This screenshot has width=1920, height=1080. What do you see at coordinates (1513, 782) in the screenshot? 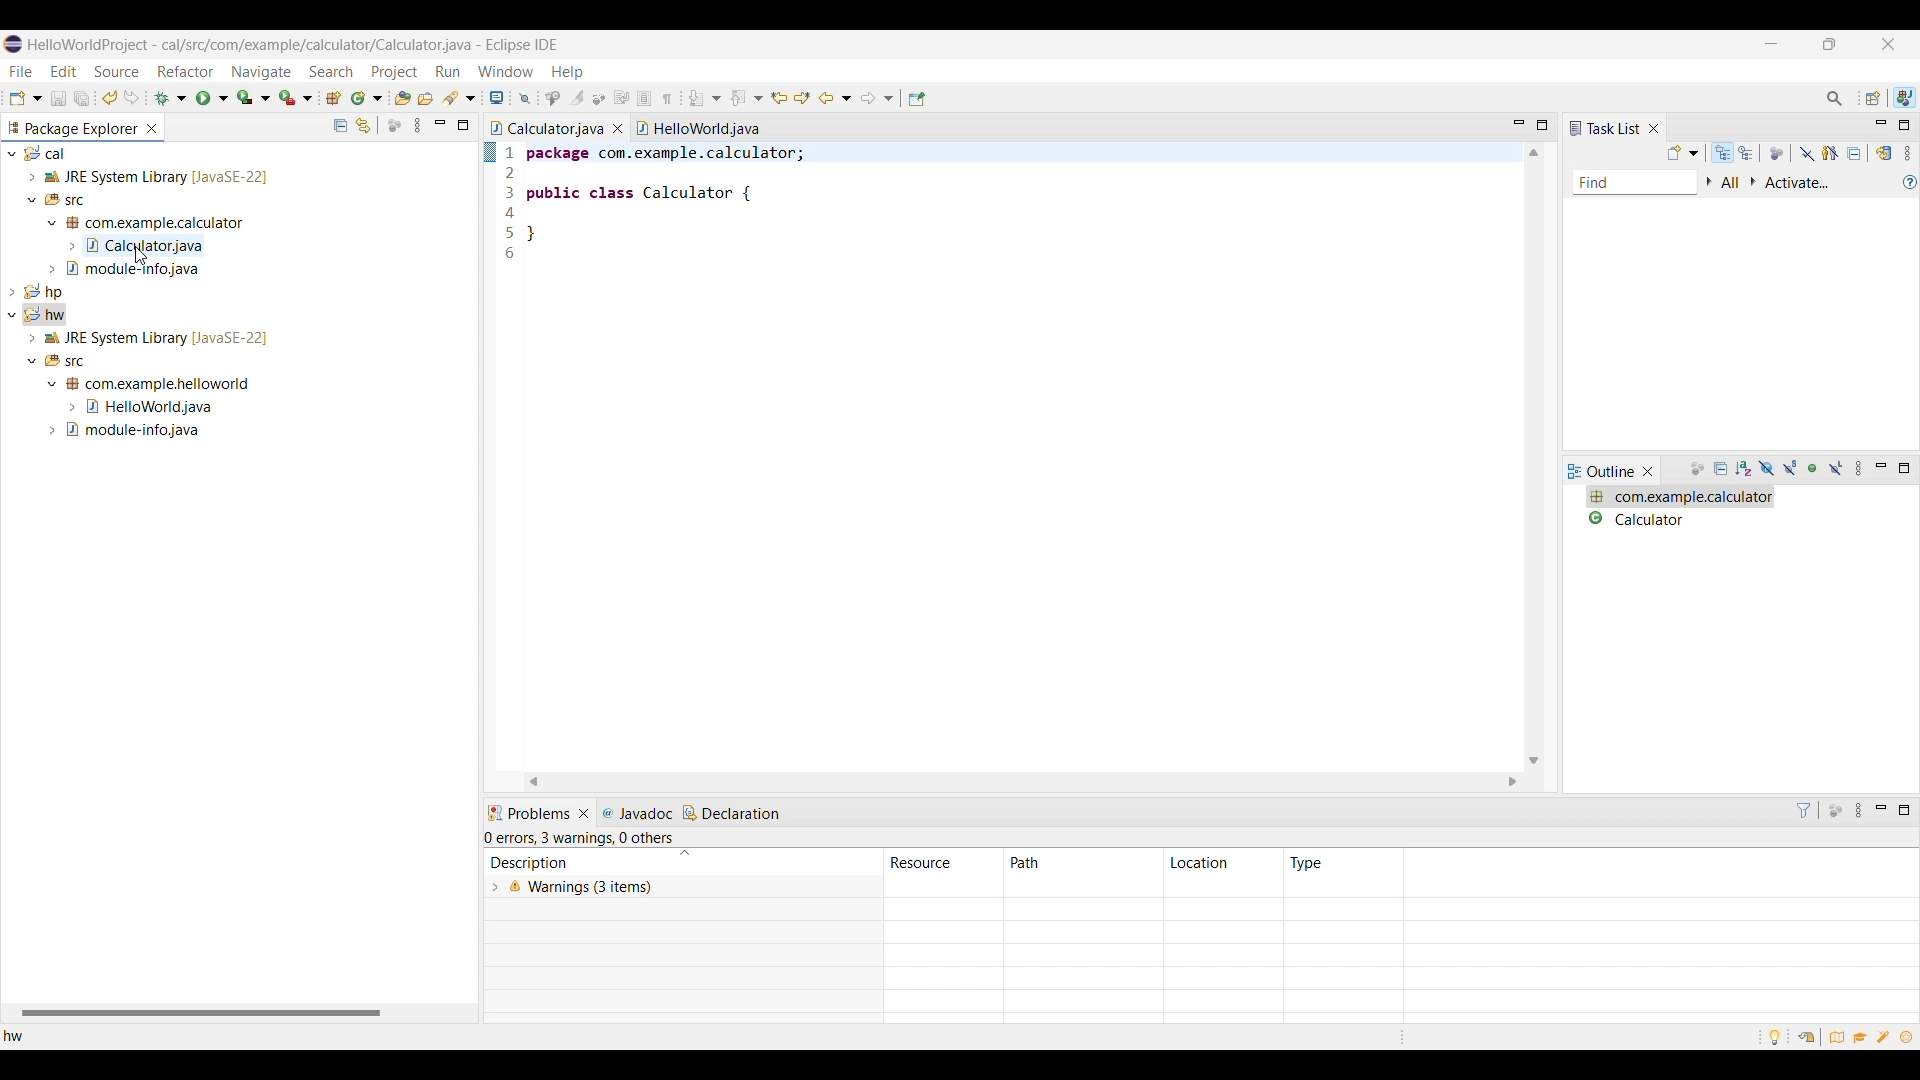
I see `Quick slide to right` at bounding box center [1513, 782].